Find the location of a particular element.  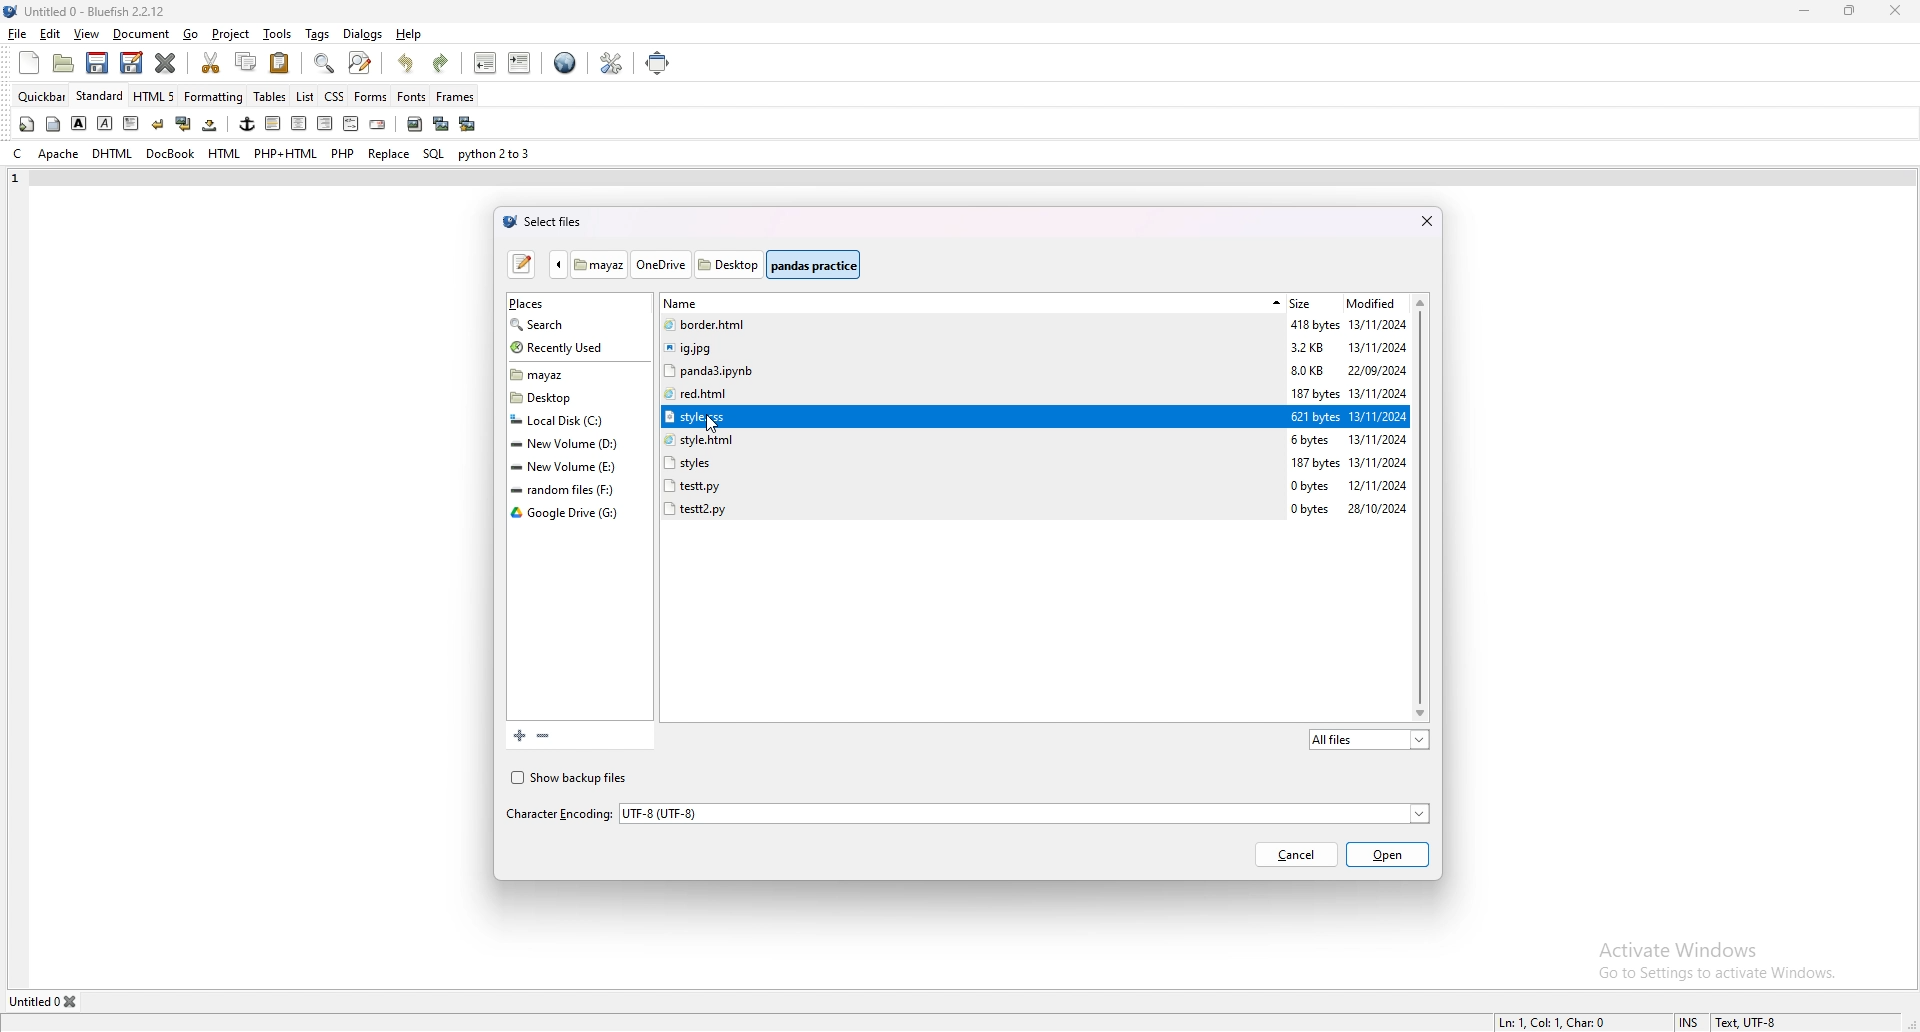

close is located at coordinates (1426, 223).